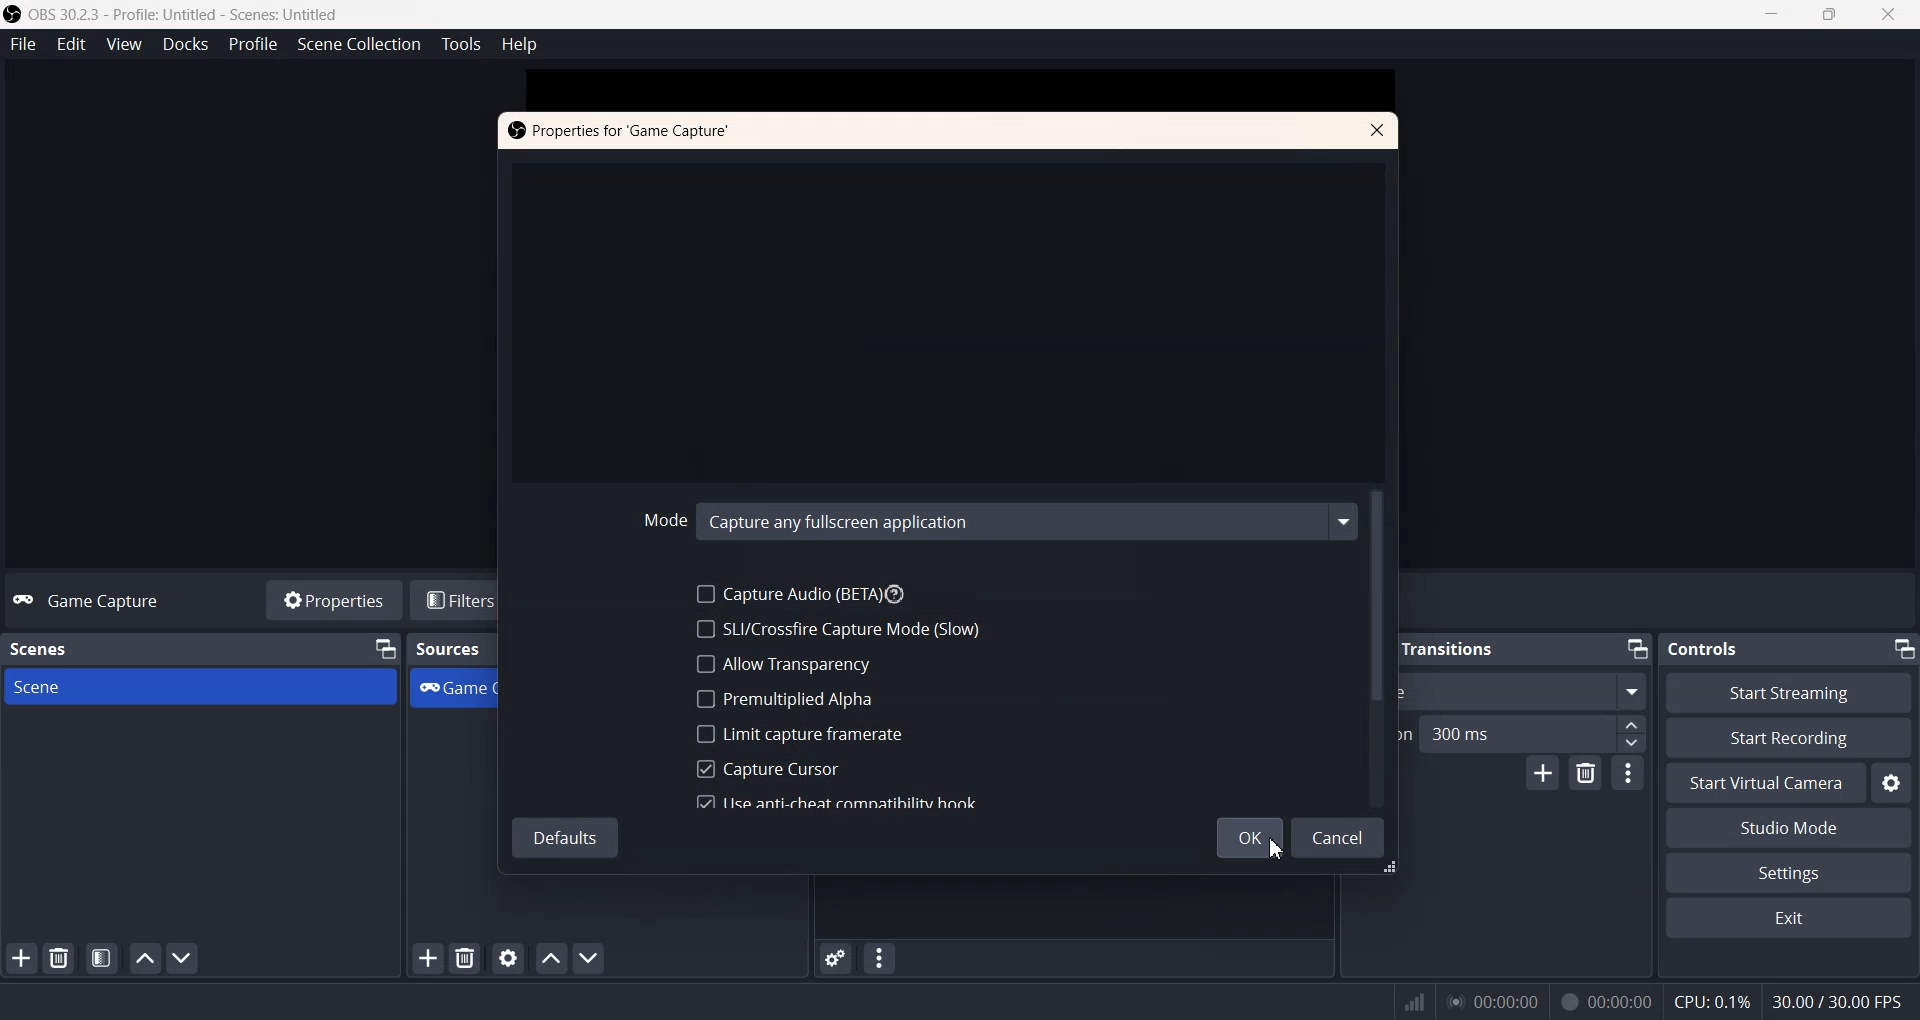  I want to click on Scene, so click(200, 688).